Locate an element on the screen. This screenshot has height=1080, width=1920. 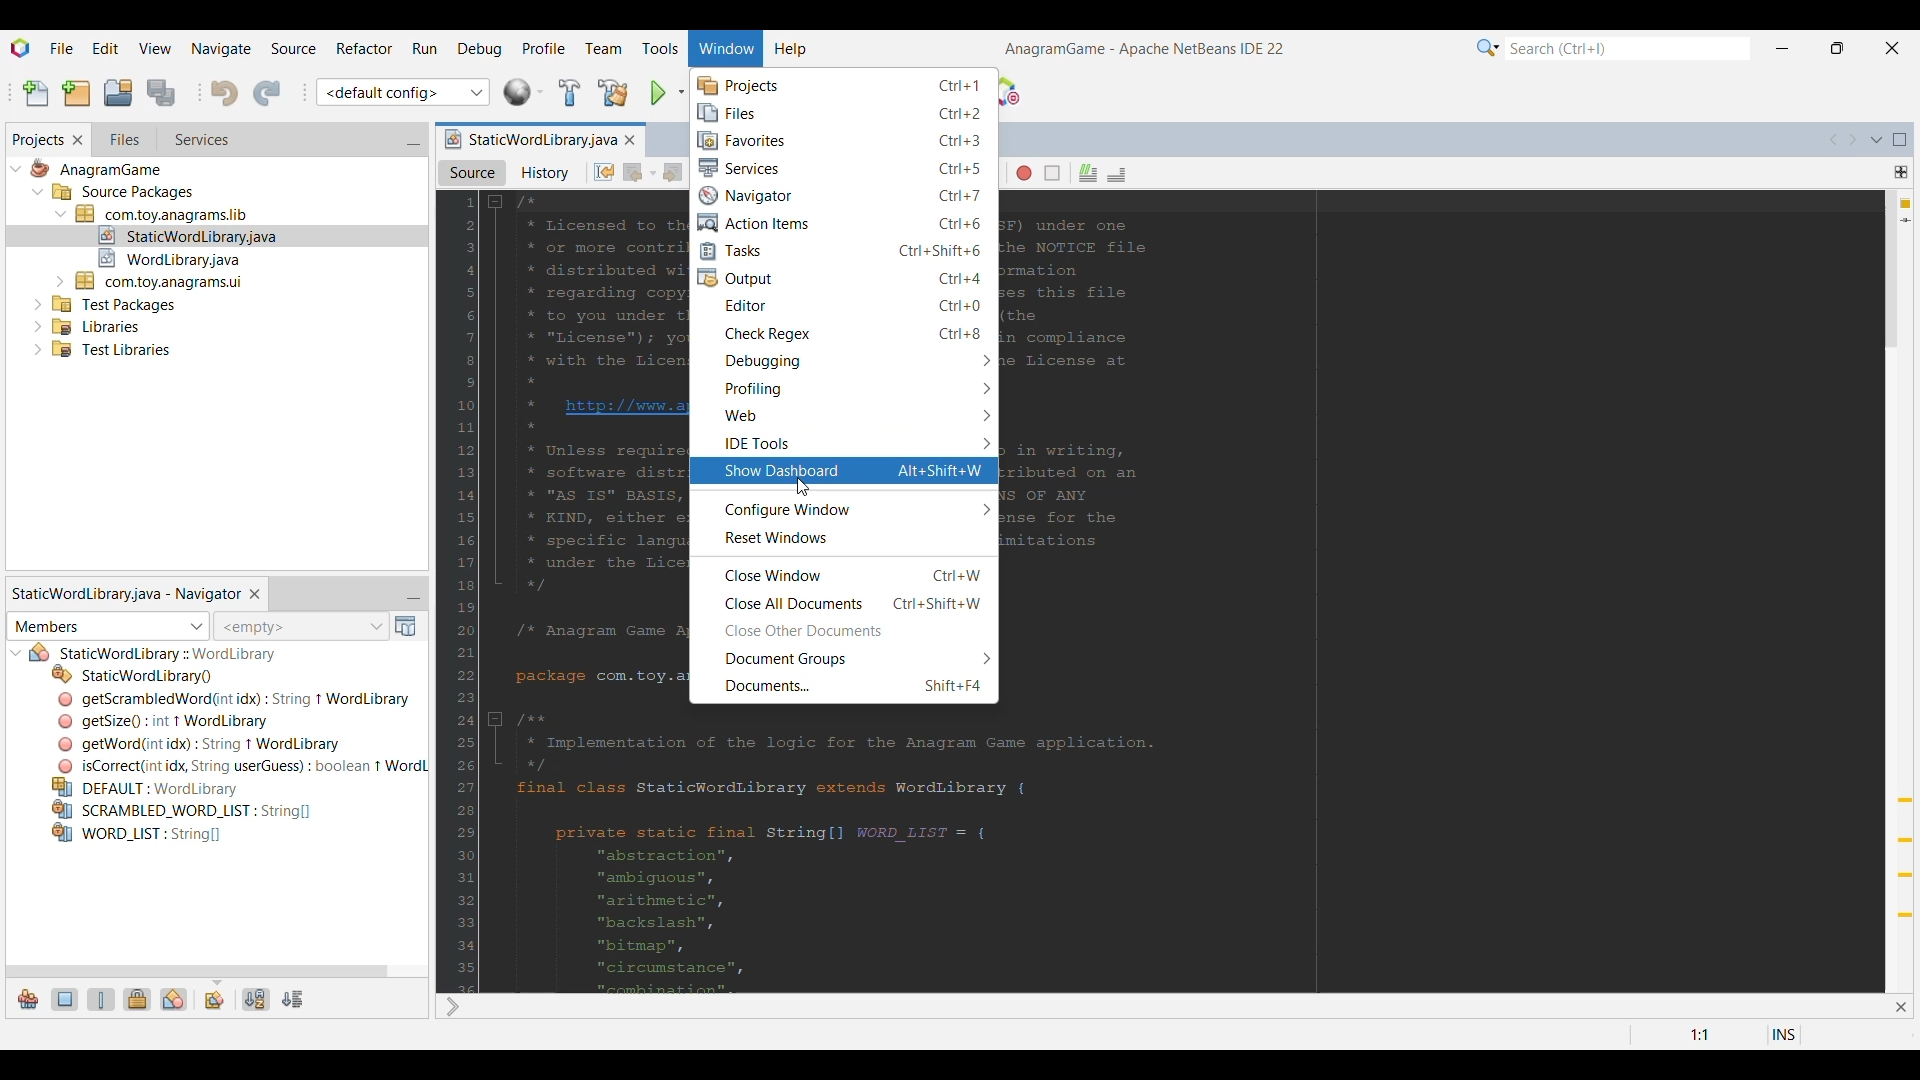
 is located at coordinates (107, 353).